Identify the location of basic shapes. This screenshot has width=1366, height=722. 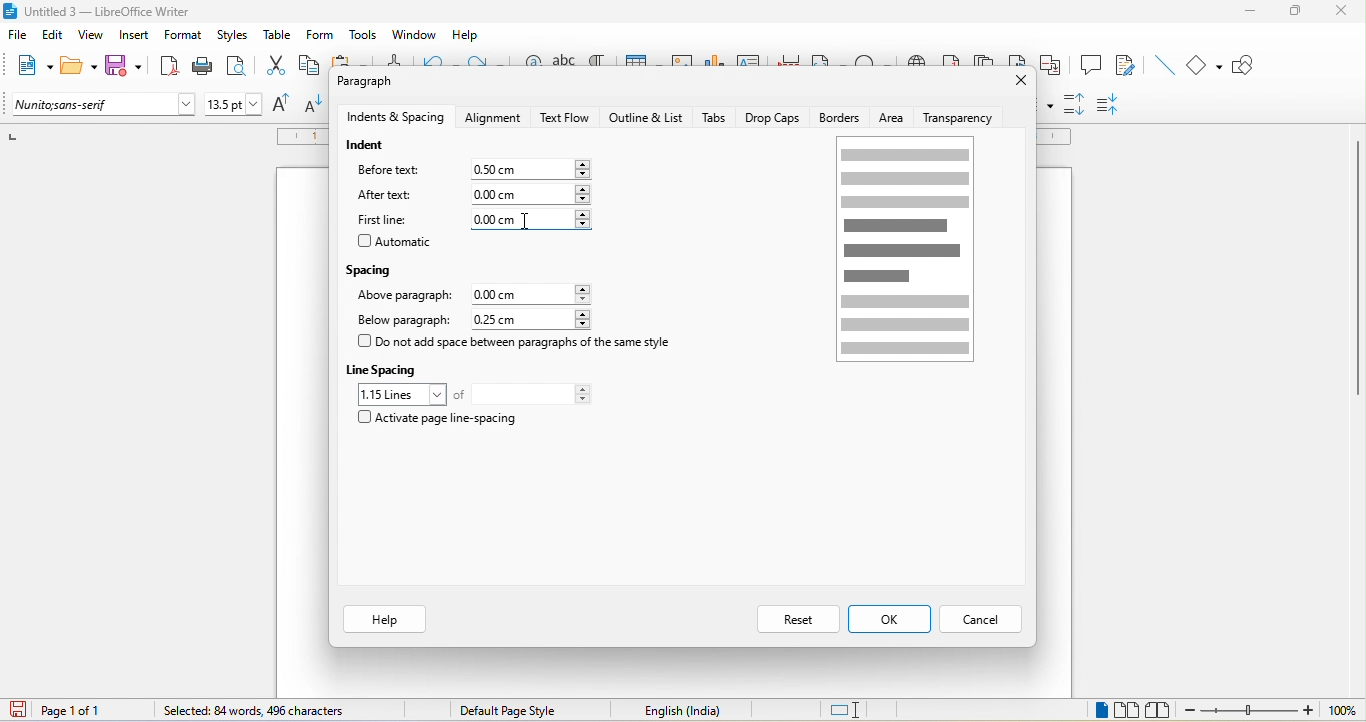
(1206, 66).